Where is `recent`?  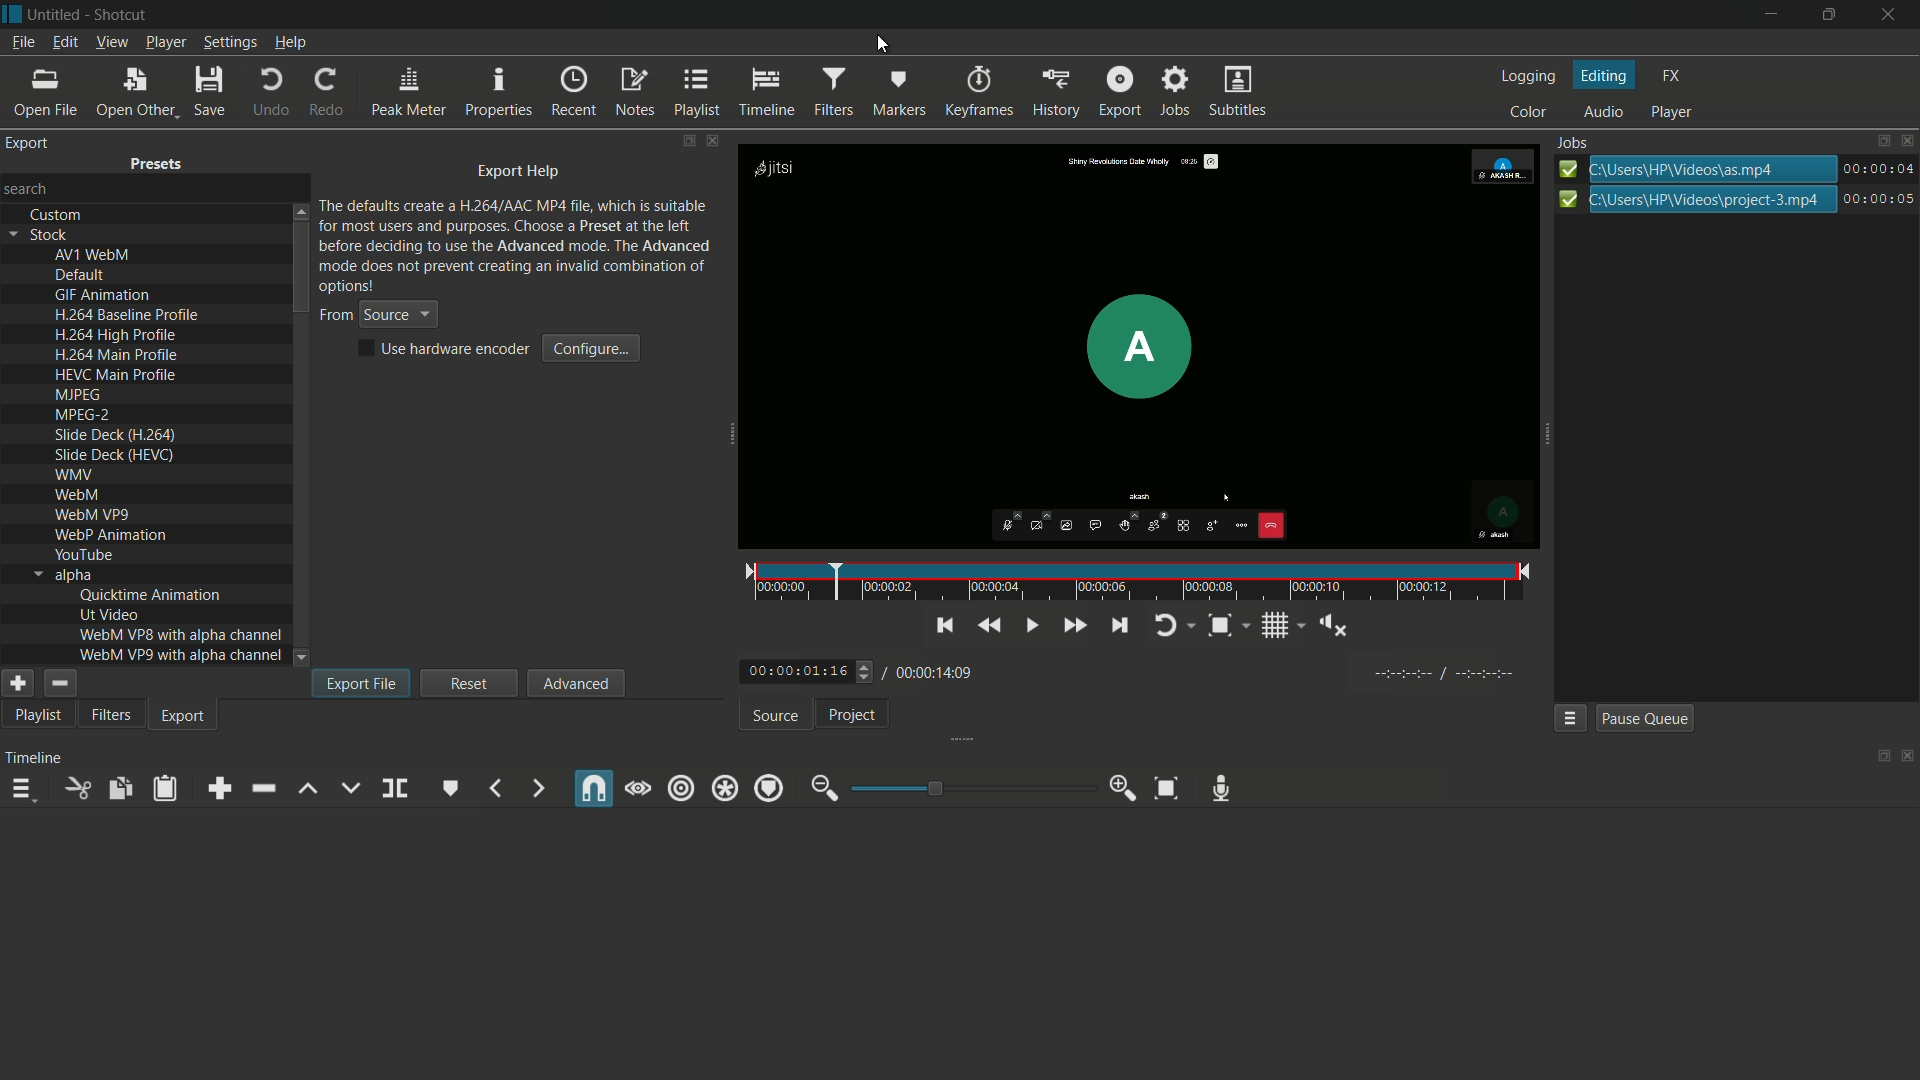 recent is located at coordinates (573, 91).